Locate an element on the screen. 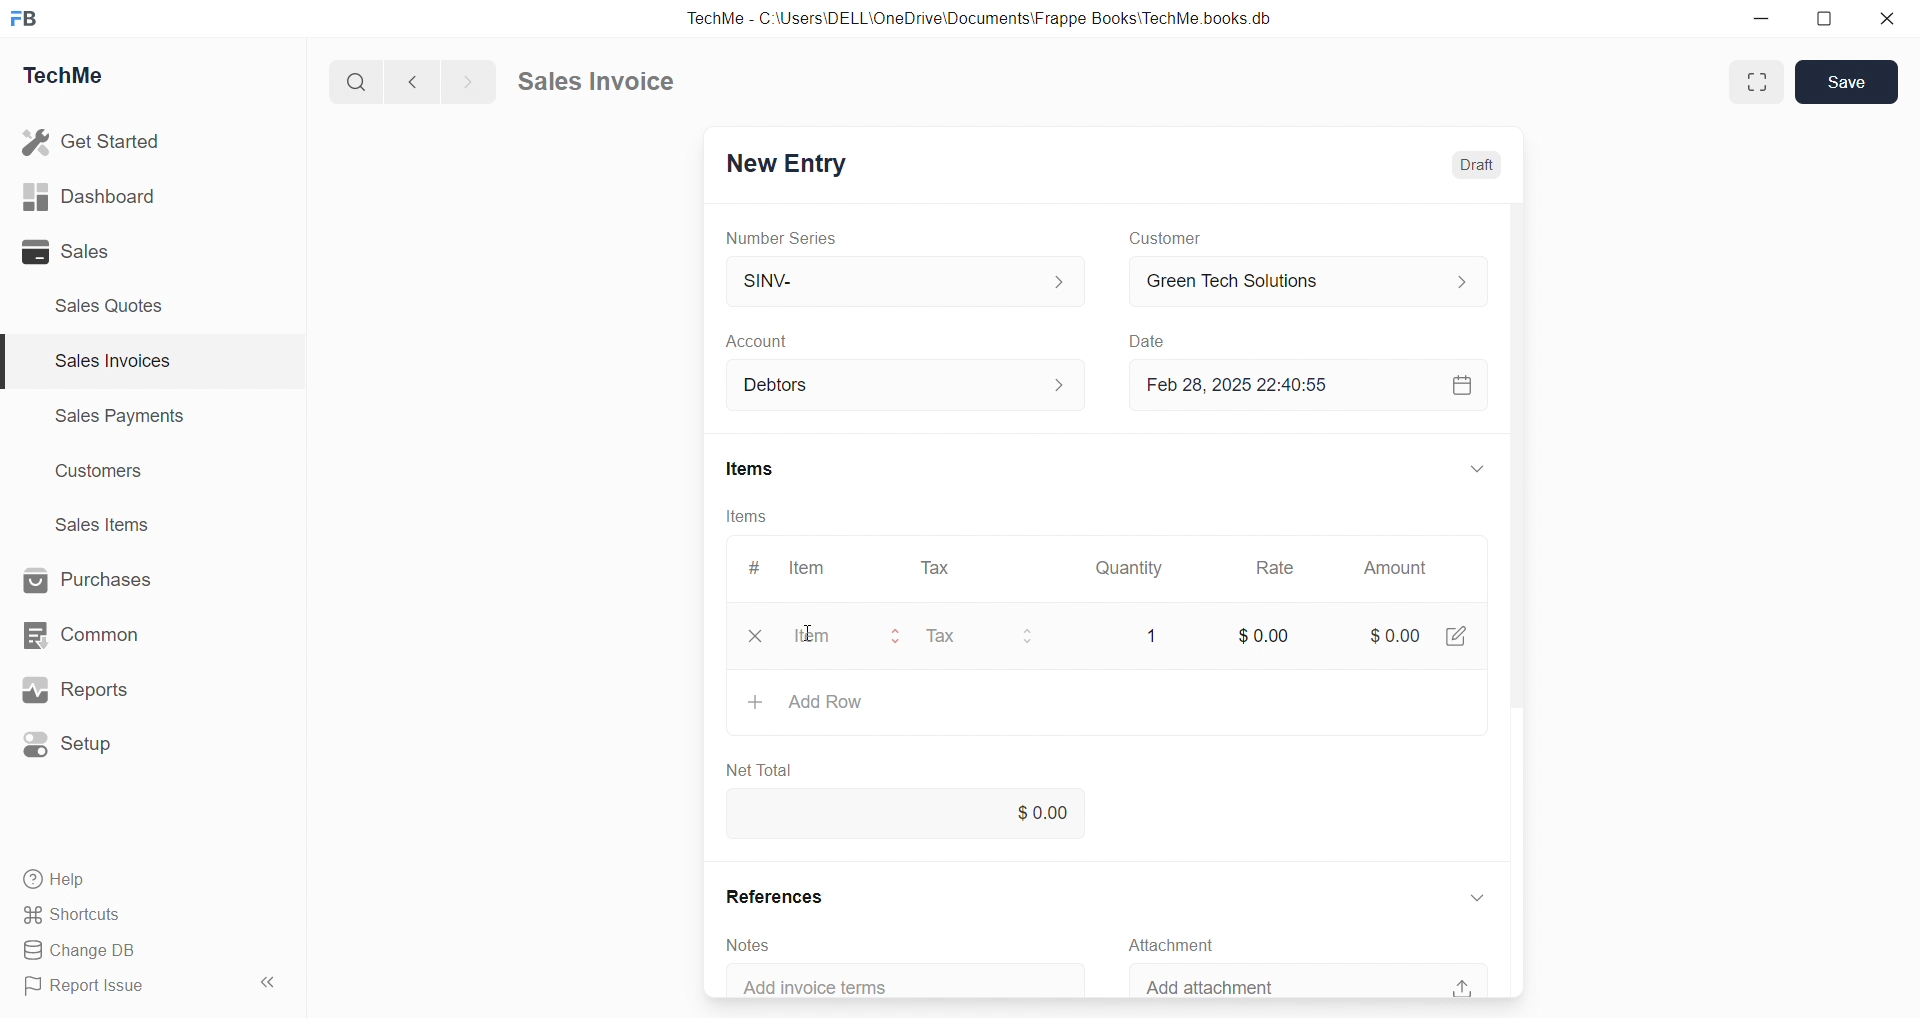  Sales invoice is located at coordinates (594, 80).